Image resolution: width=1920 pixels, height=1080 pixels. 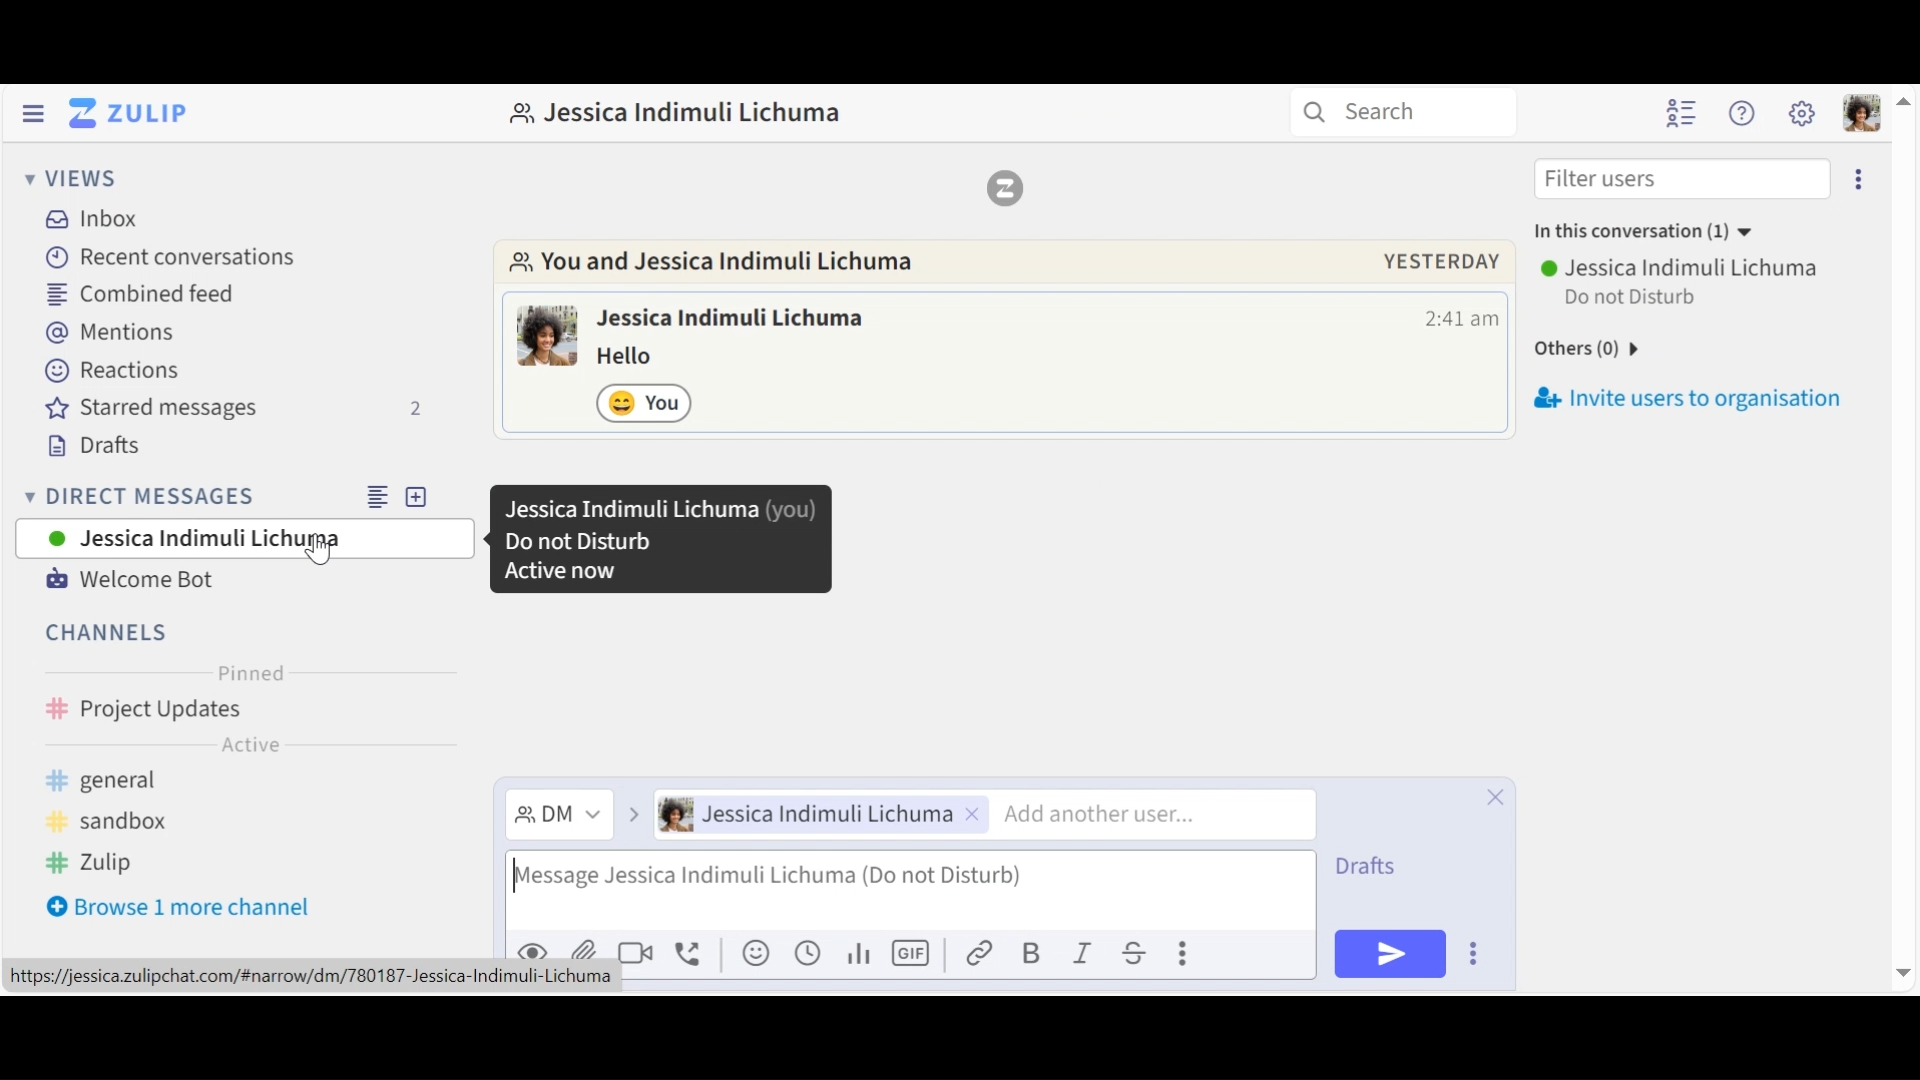 I want to click on Strikethrough, so click(x=1131, y=953).